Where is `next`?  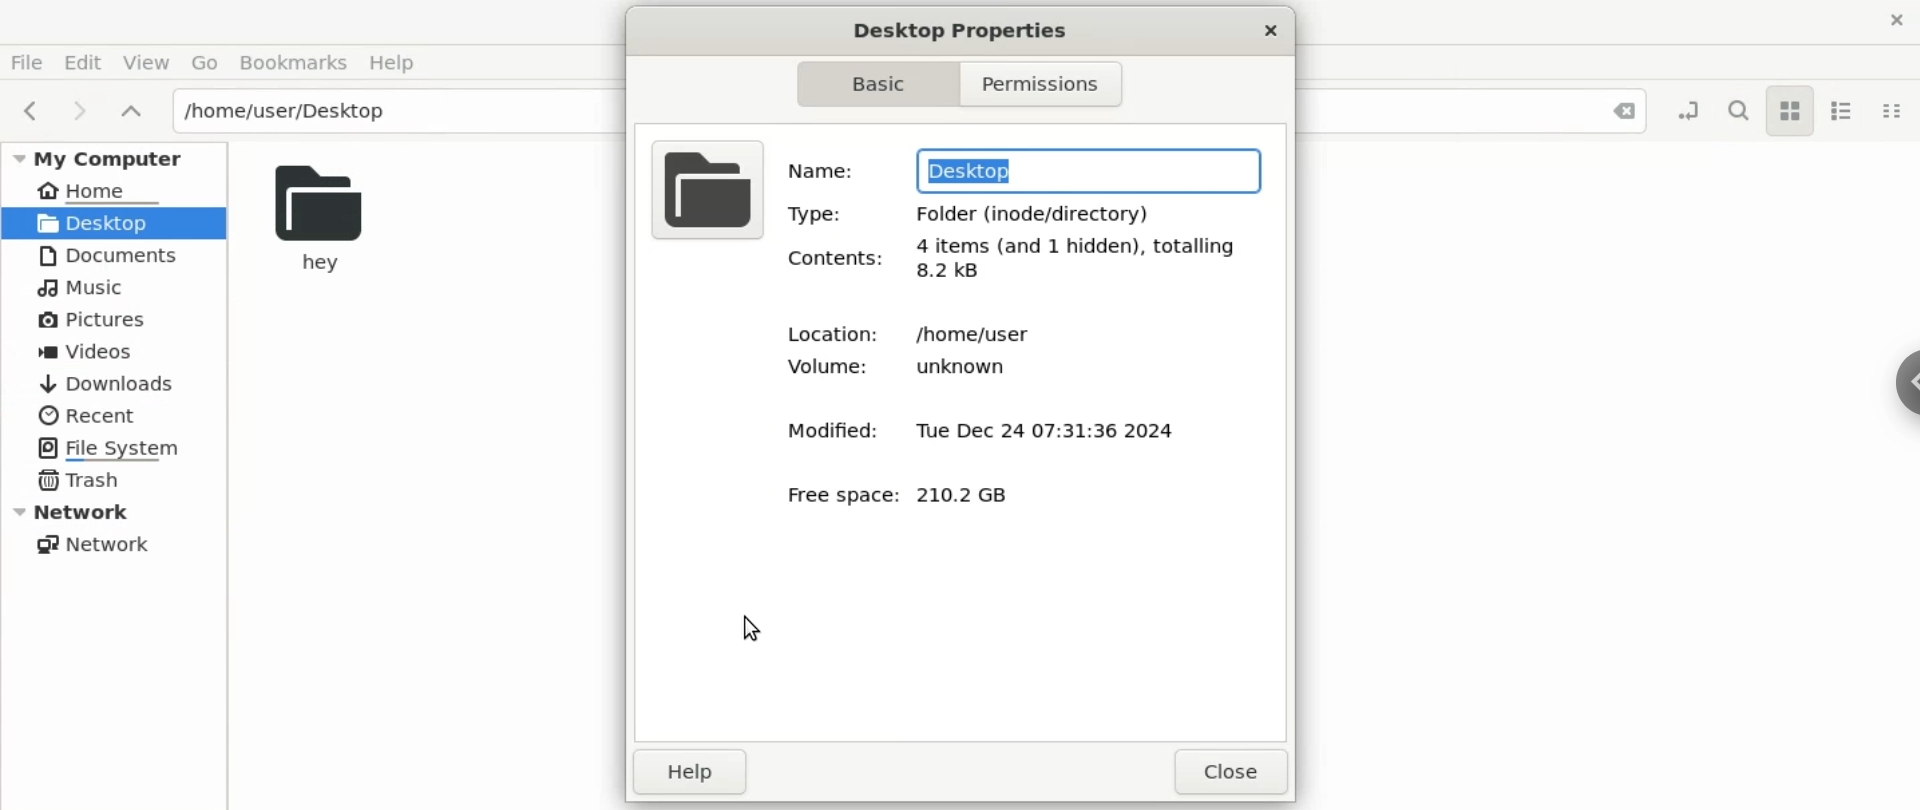 next is located at coordinates (82, 115).